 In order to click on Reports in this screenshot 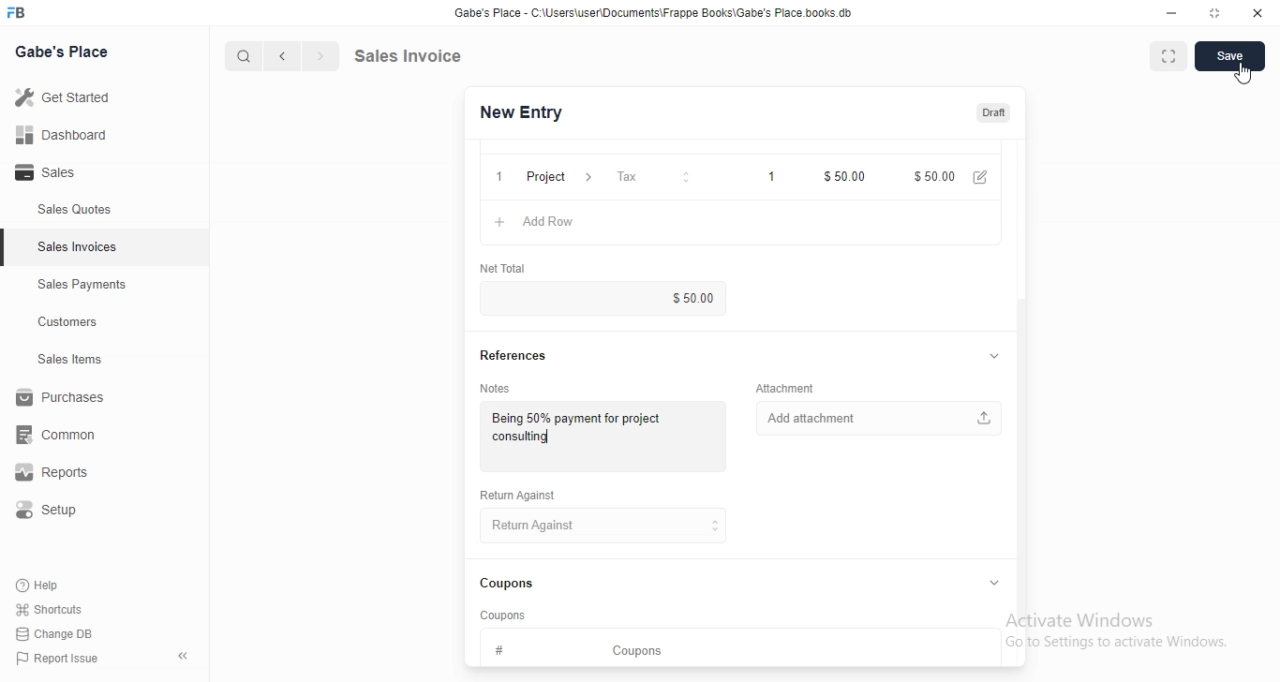, I will do `click(65, 475)`.